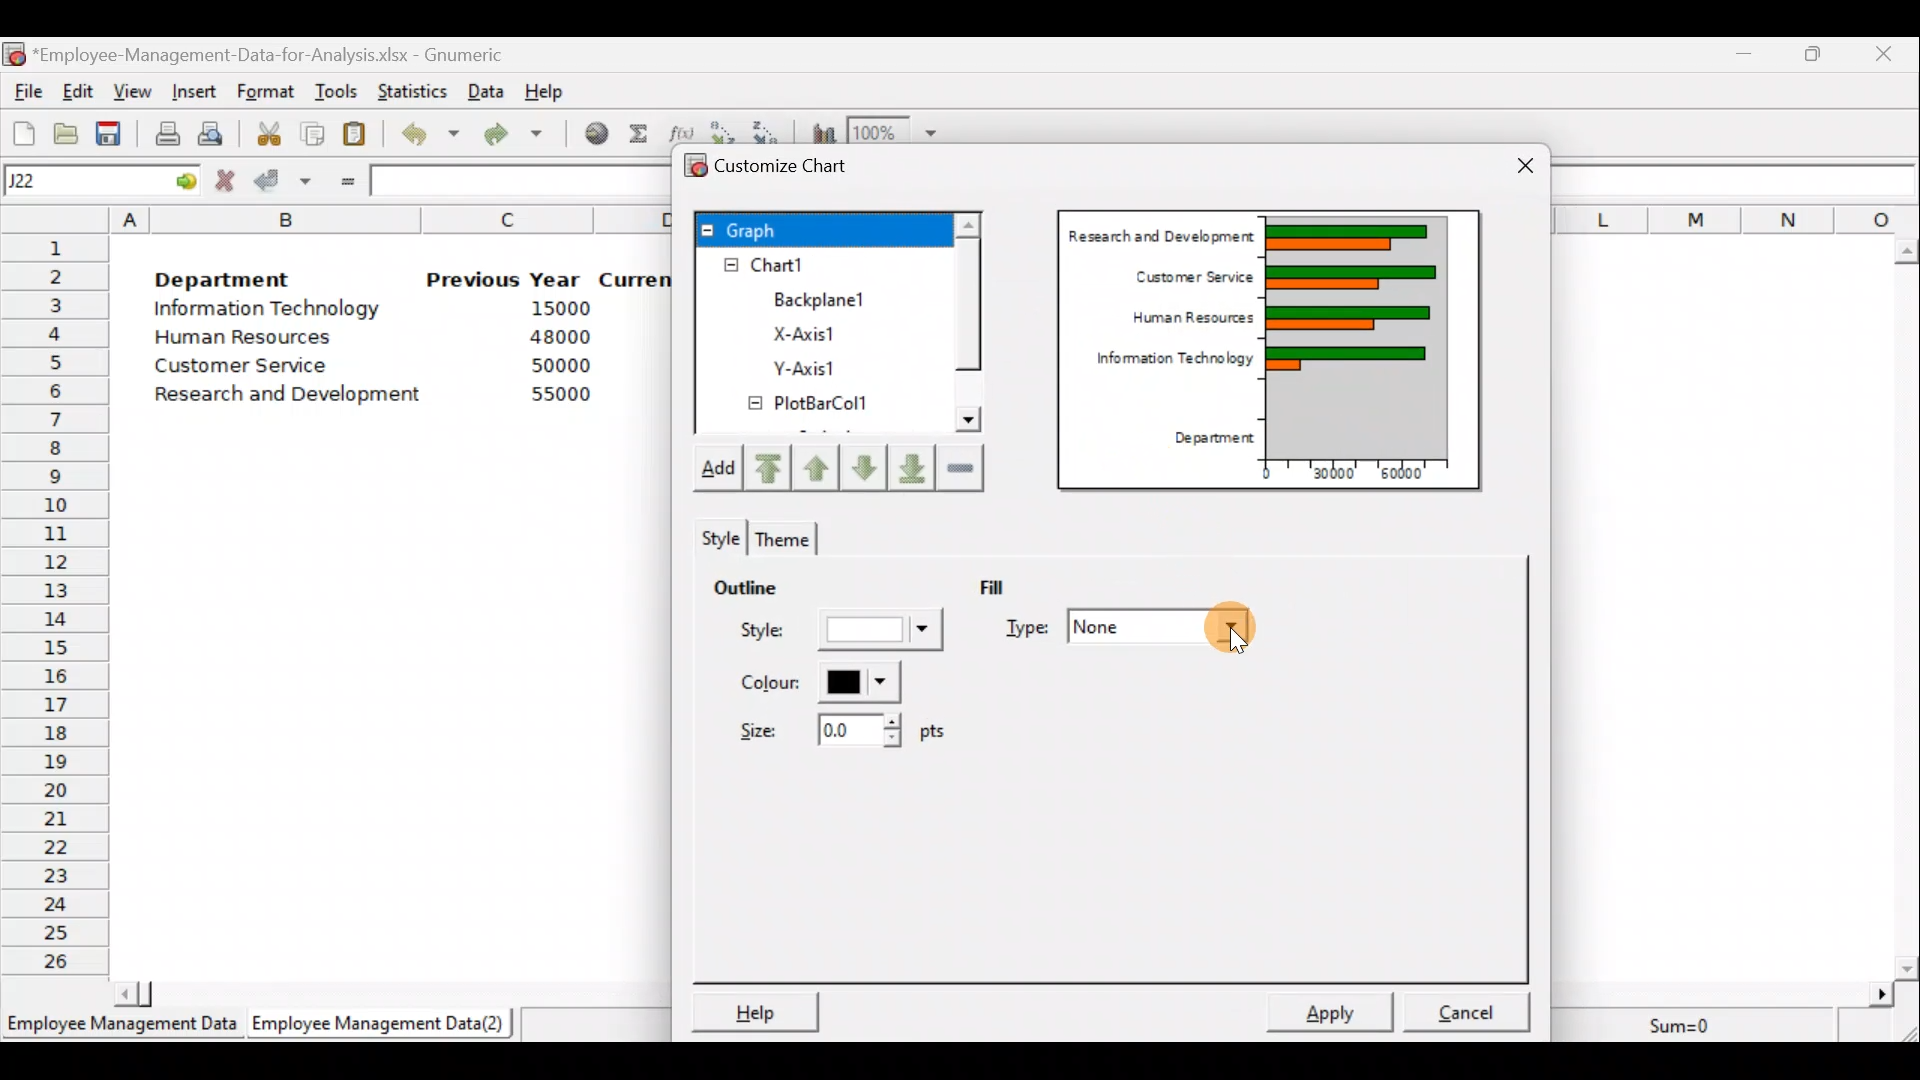 This screenshot has width=1920, height=1080. I want to click on Insert a chart, so click(820, 130).